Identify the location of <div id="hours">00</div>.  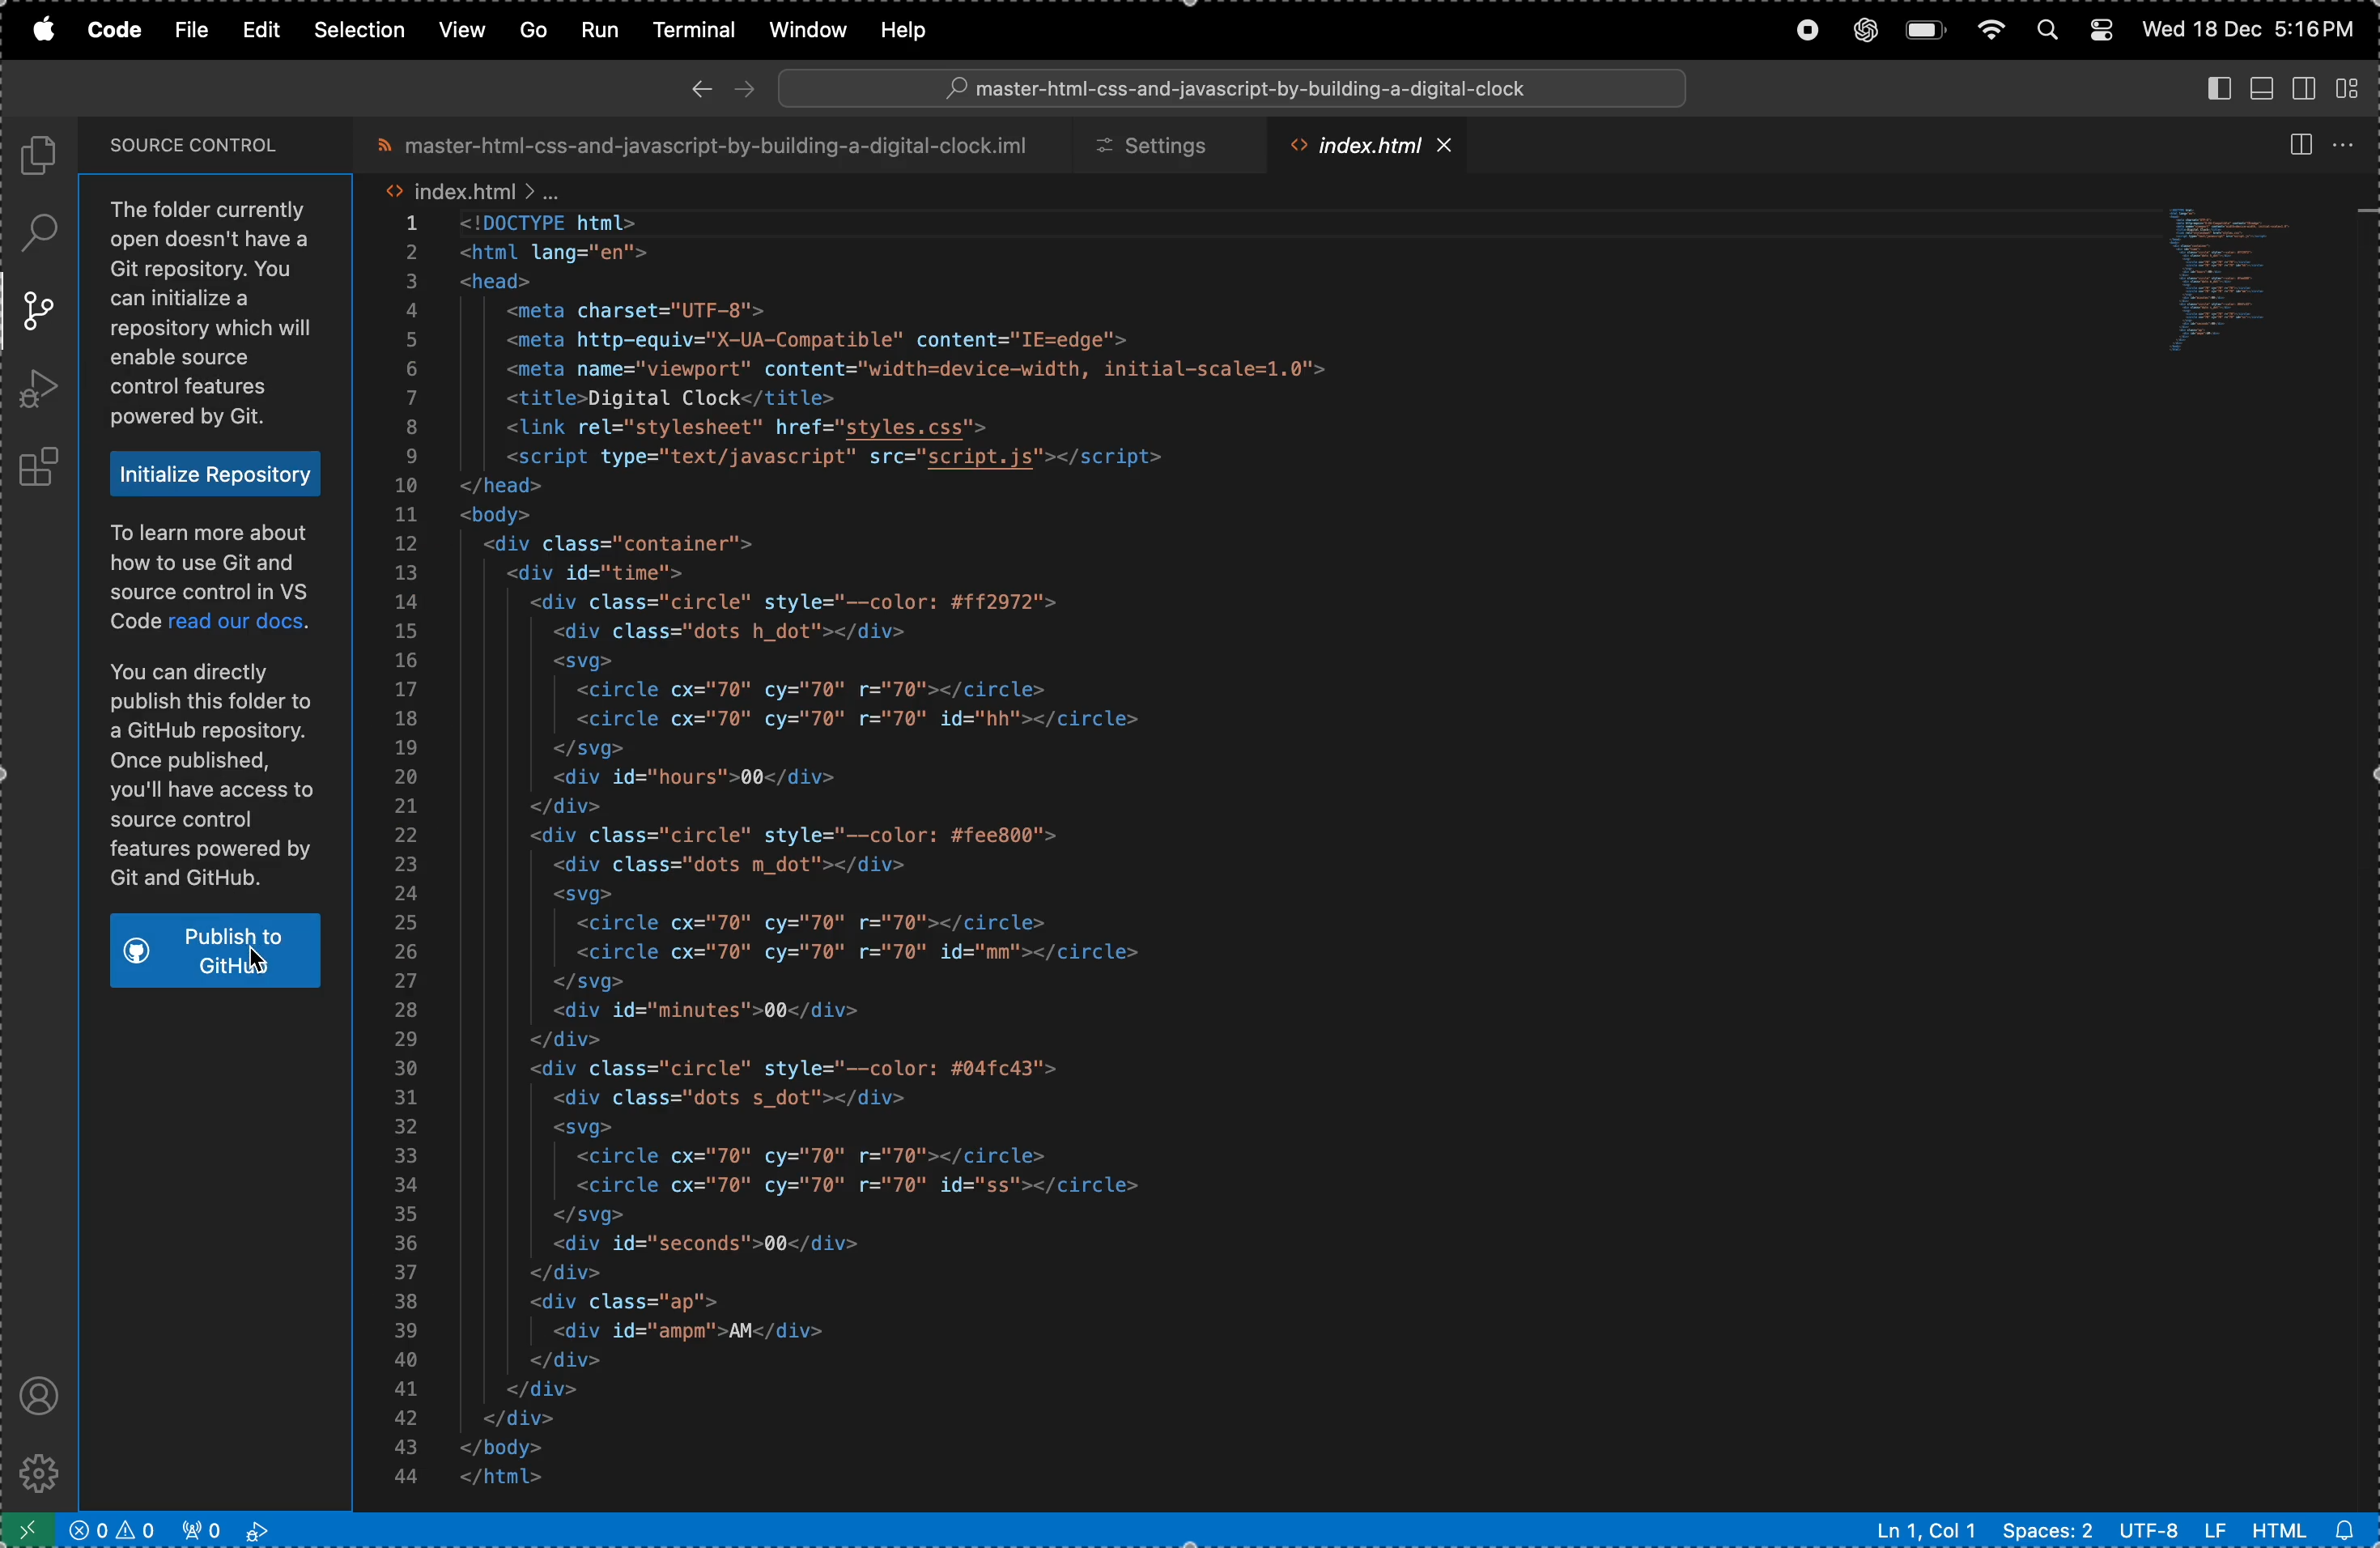
(709, 778).